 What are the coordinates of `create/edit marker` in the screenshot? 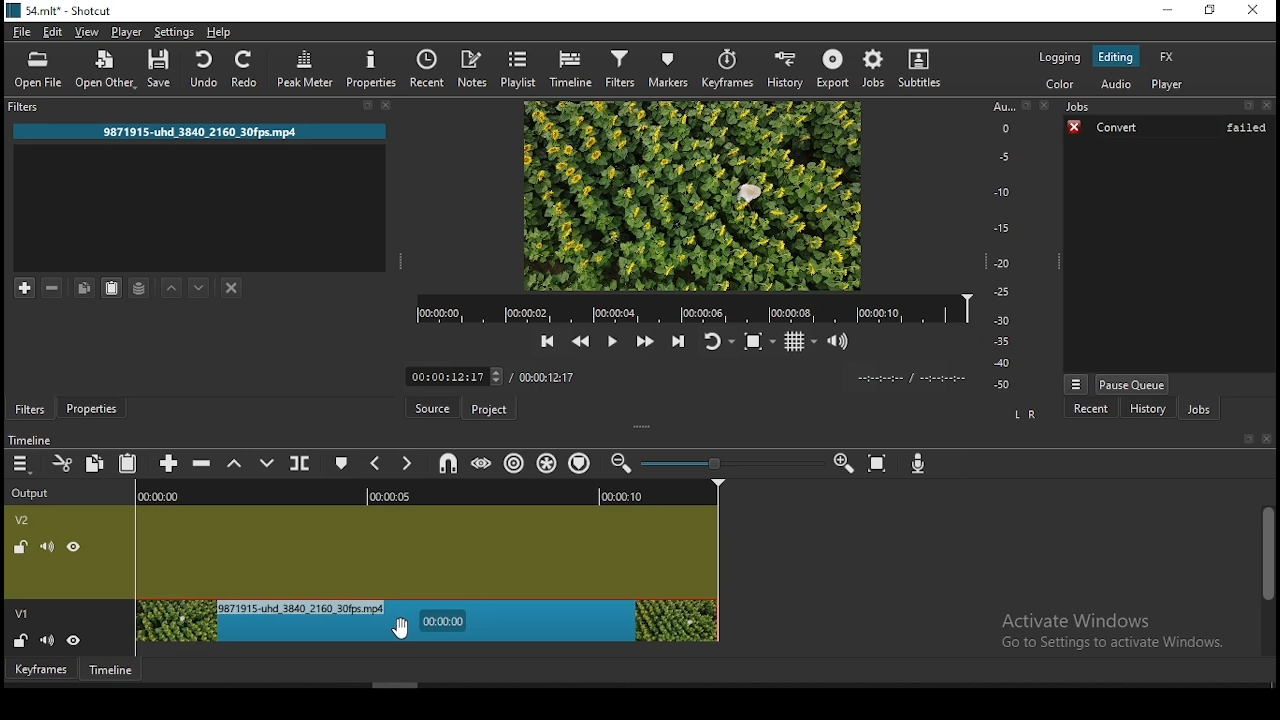 It's located at (339, 464).